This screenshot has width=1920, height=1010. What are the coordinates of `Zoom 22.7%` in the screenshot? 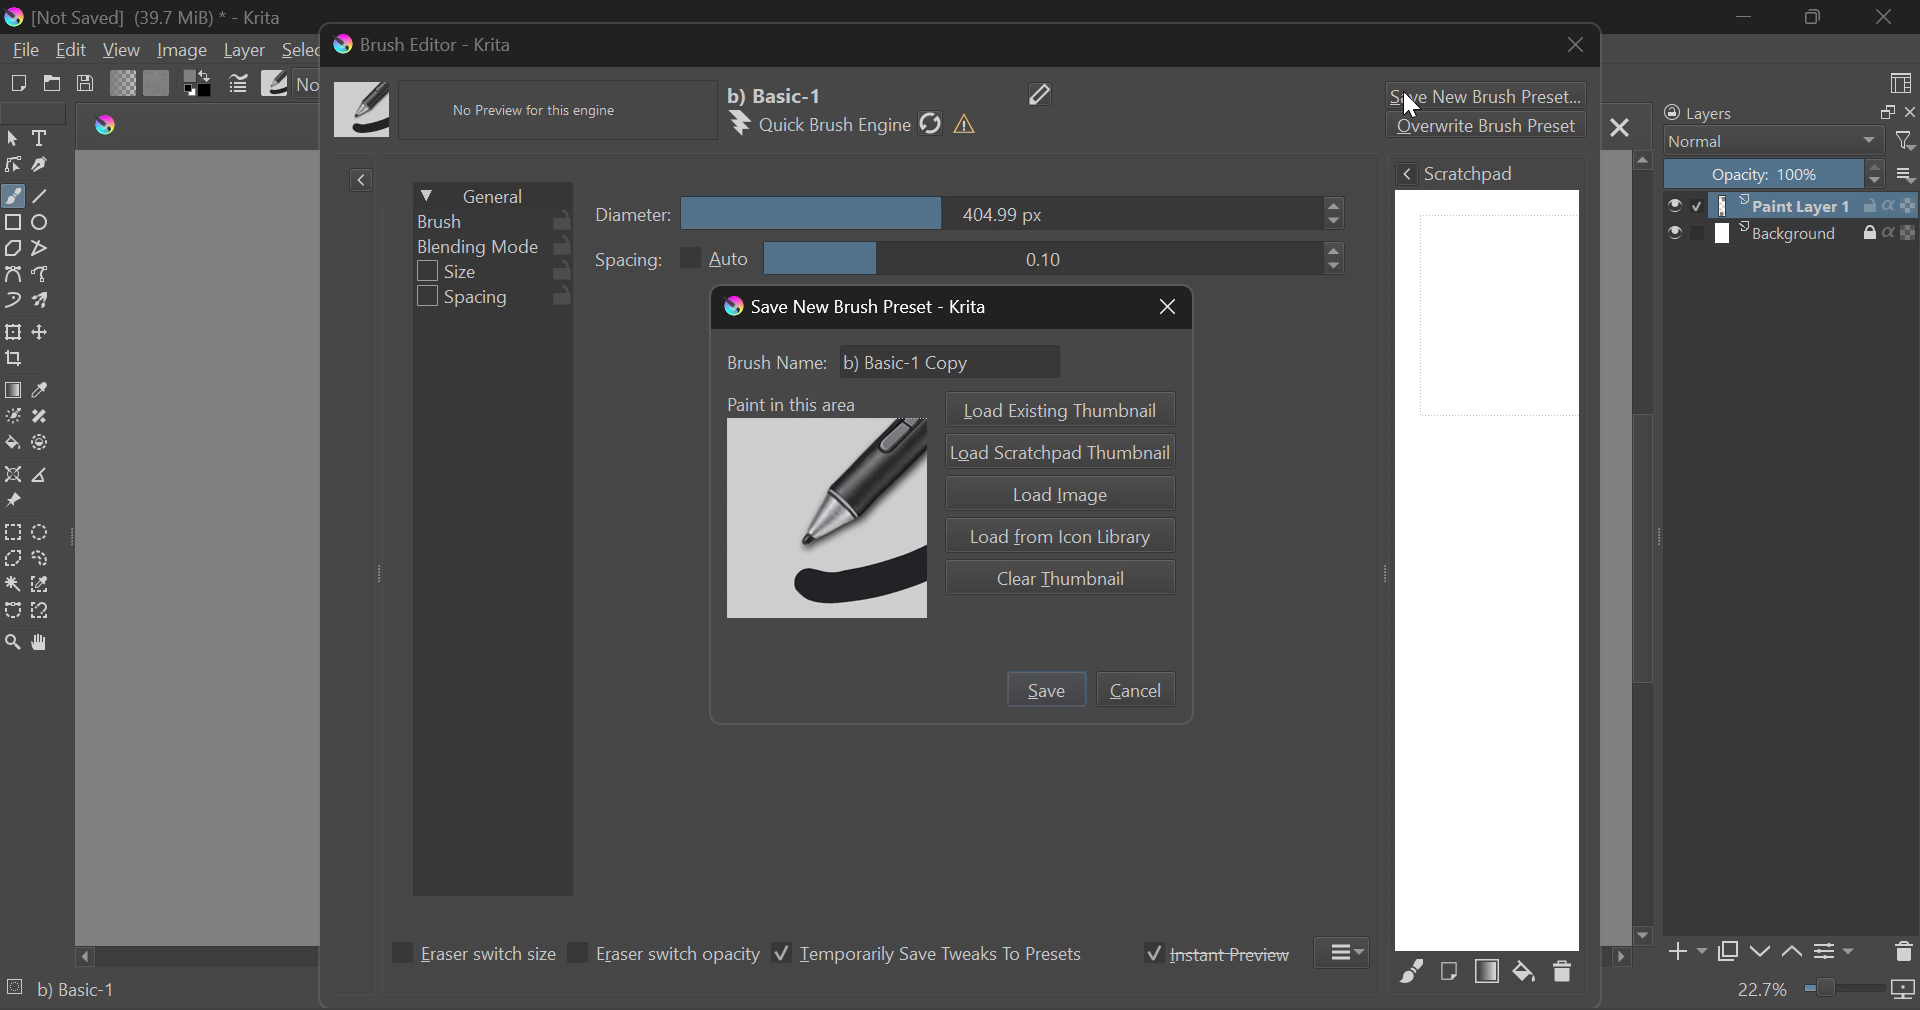 It's located at (1822, 991).